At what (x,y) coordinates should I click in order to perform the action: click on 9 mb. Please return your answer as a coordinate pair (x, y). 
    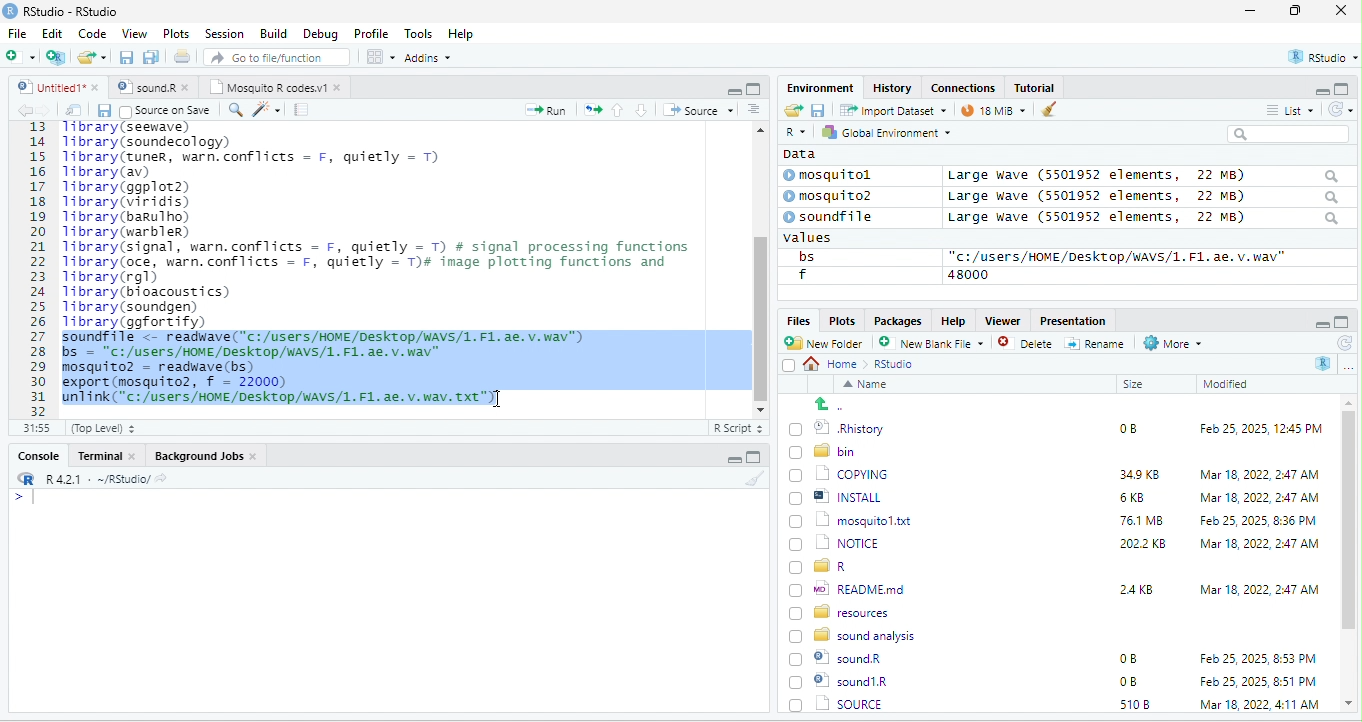
    Looking at the image, I should click on (993, 112).